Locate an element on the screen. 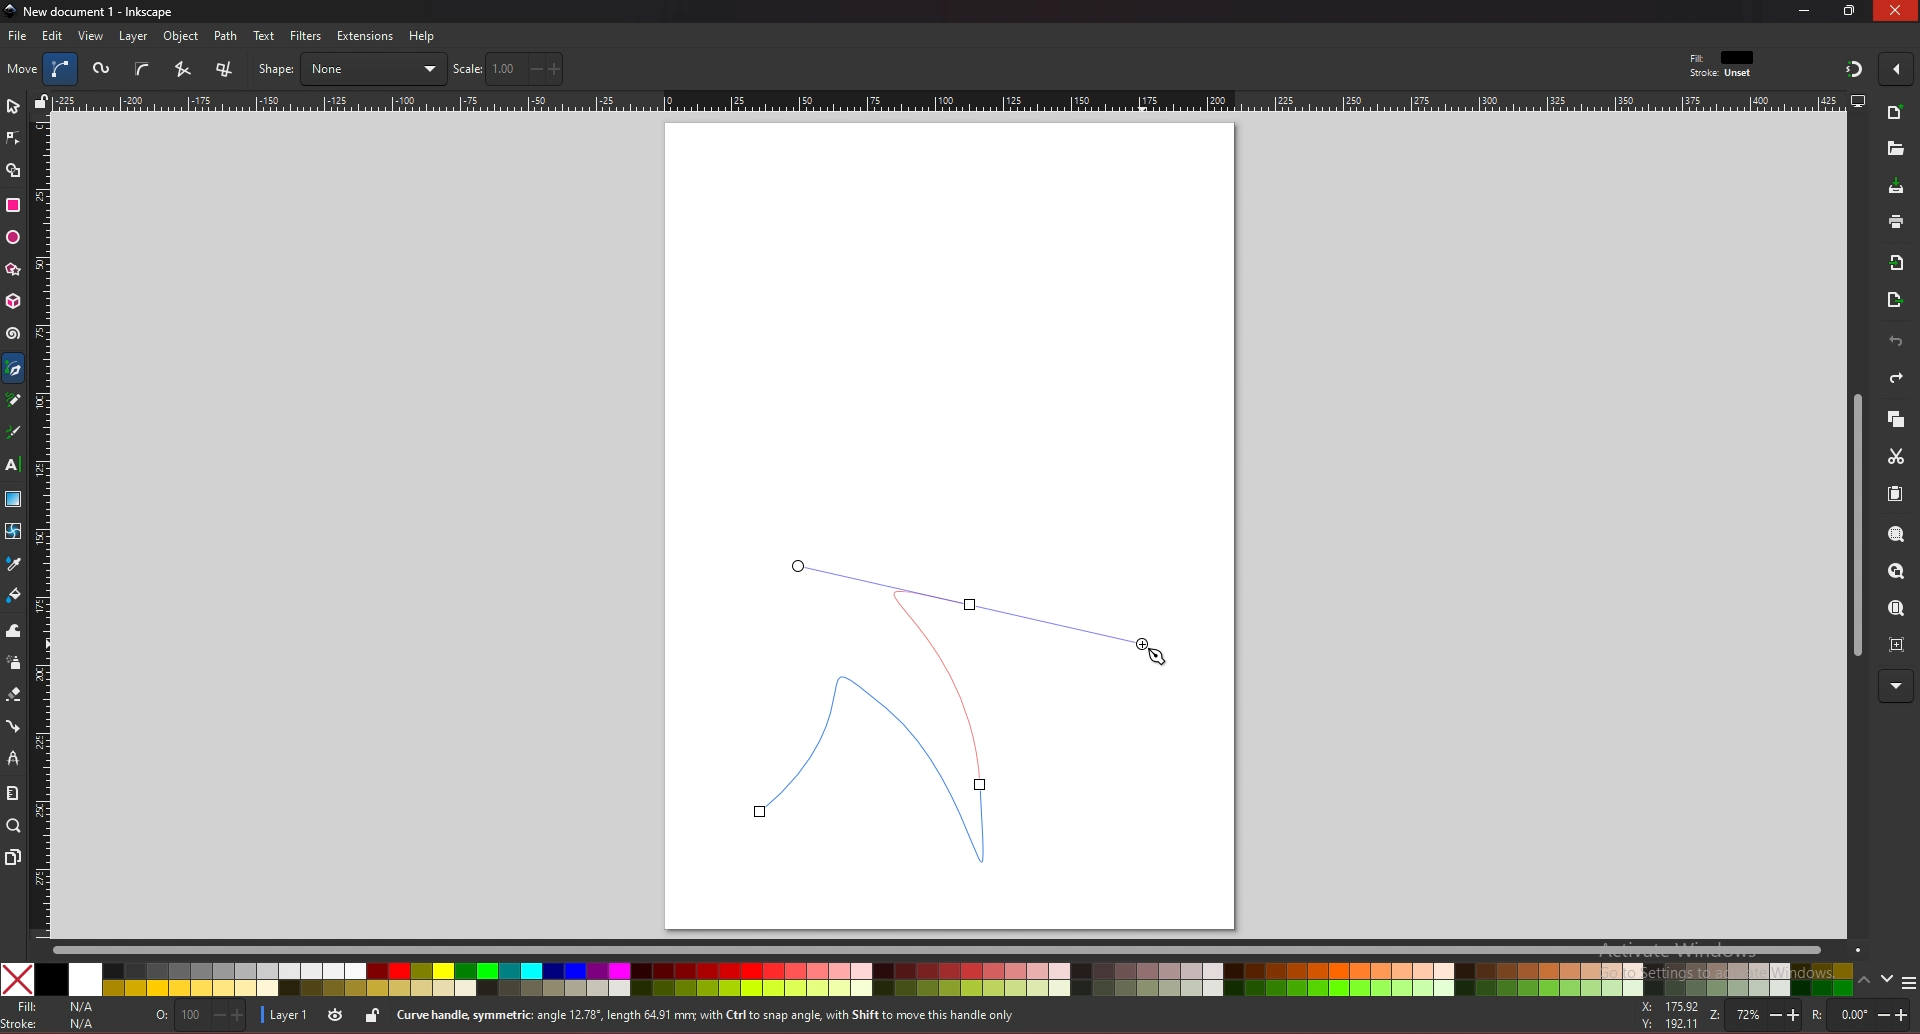  export is located at coordinates (1895, 301).